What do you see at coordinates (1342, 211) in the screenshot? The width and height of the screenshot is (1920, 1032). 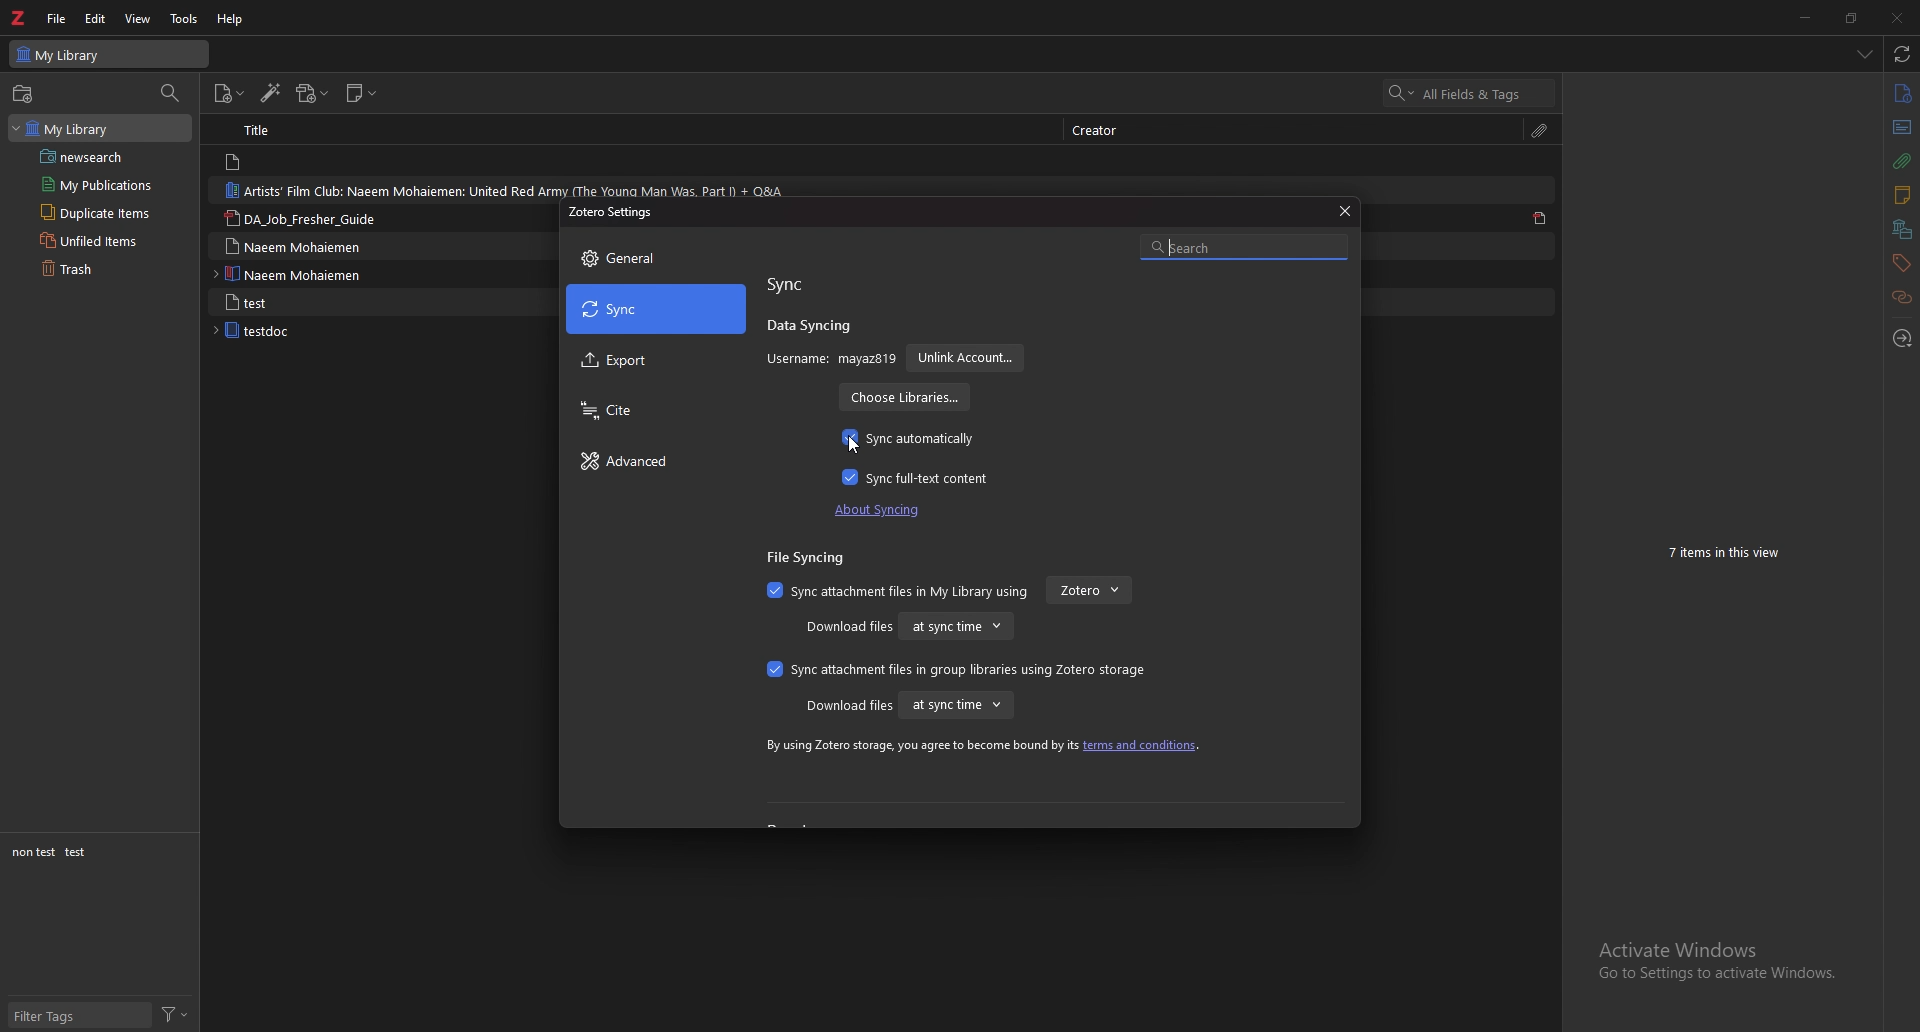 I see `close` at bounding box center [1342, 211].